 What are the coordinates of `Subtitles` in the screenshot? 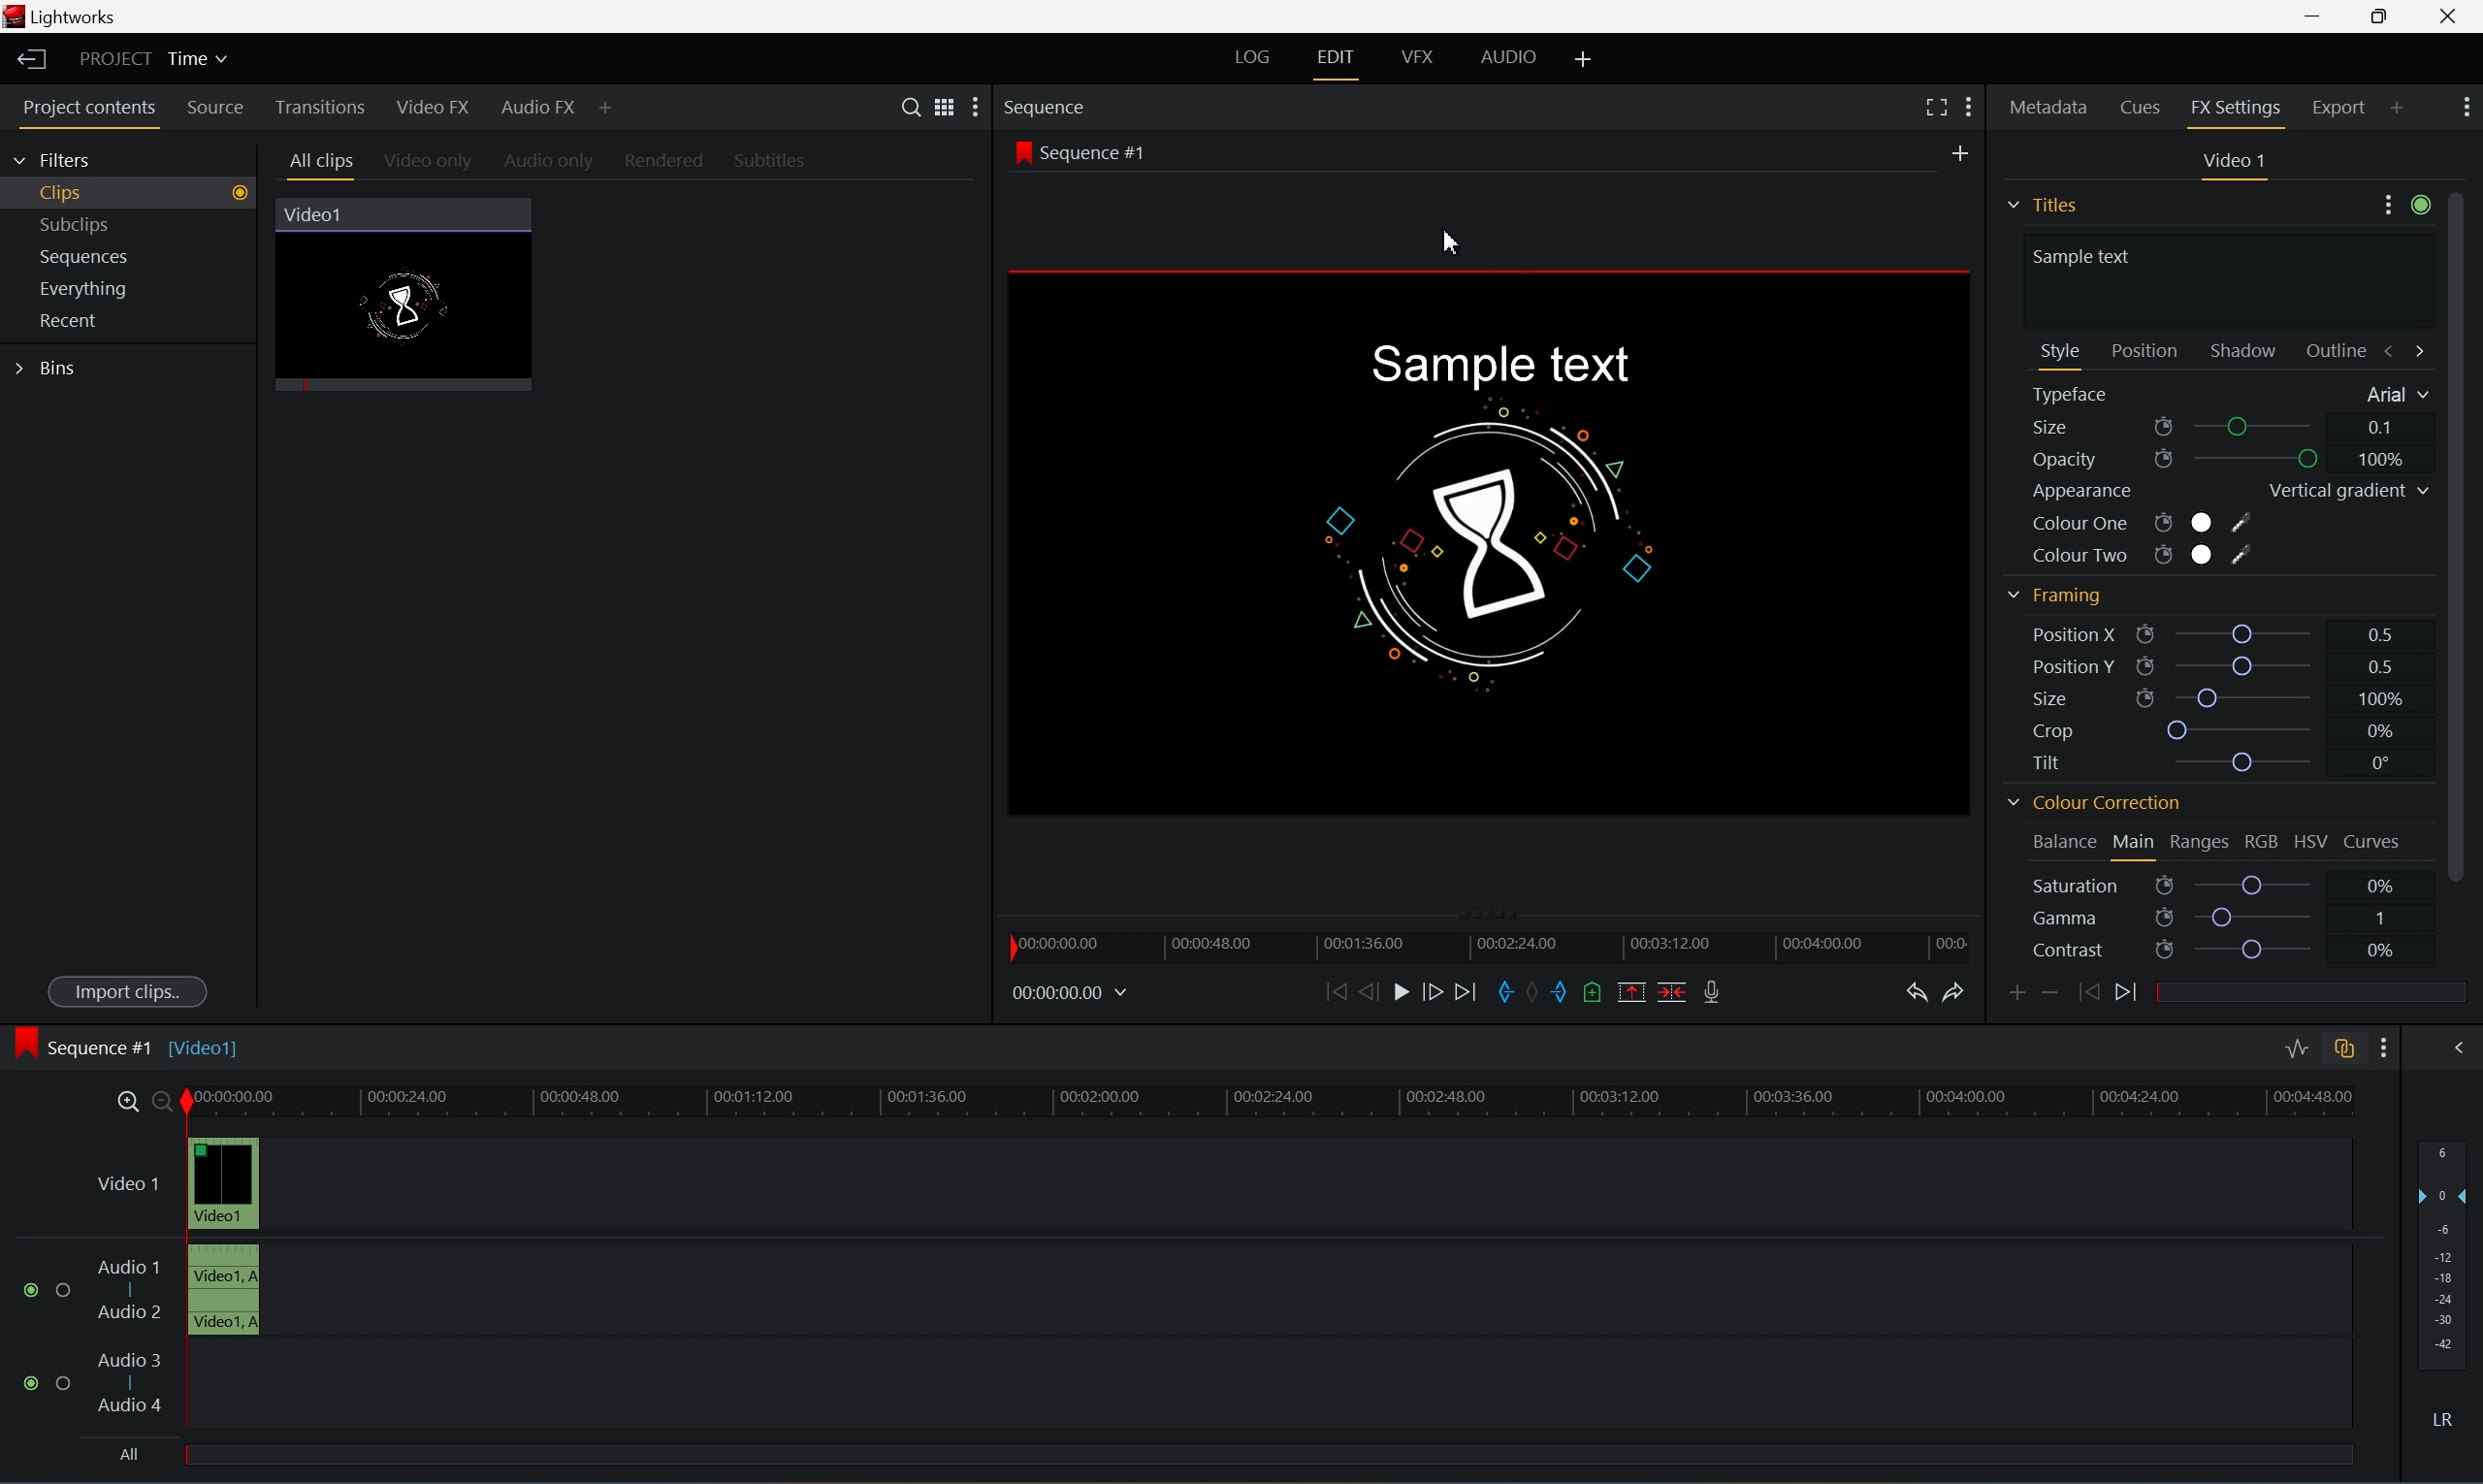 It's located at (772, 160).